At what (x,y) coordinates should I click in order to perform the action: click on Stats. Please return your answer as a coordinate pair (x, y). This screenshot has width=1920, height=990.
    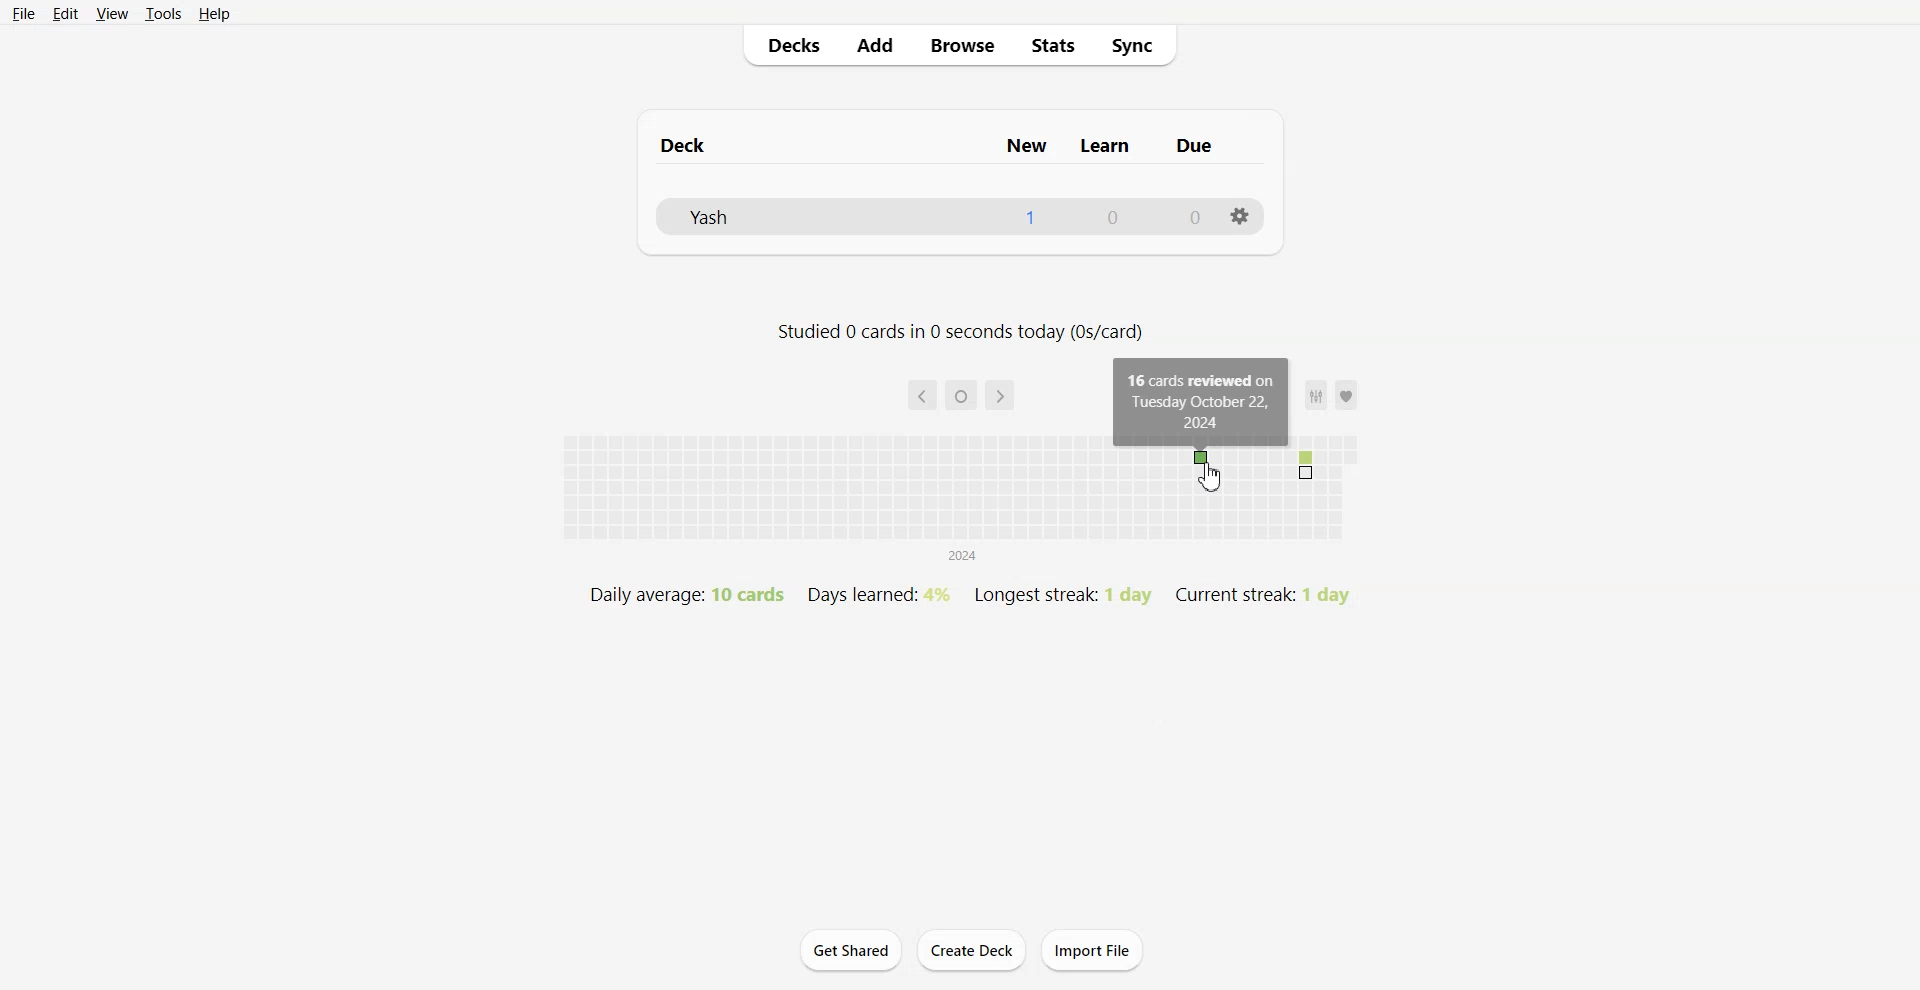
    Looking at the image, I should click on (1058, 45).